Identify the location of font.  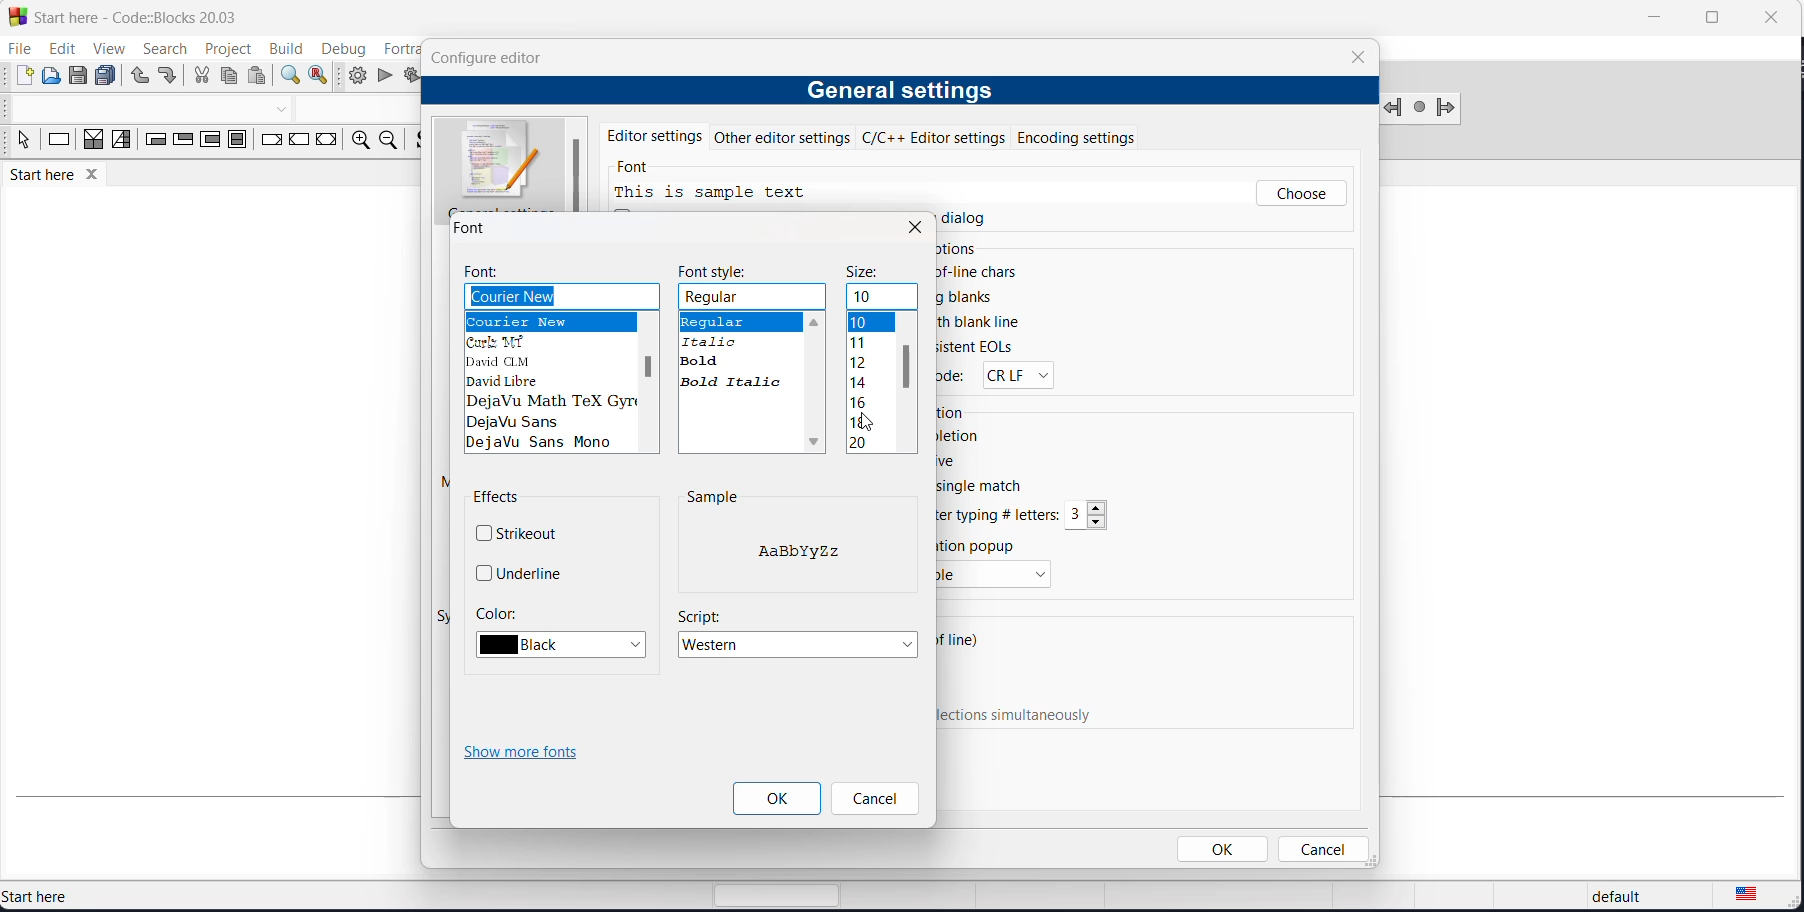
(487, 272).